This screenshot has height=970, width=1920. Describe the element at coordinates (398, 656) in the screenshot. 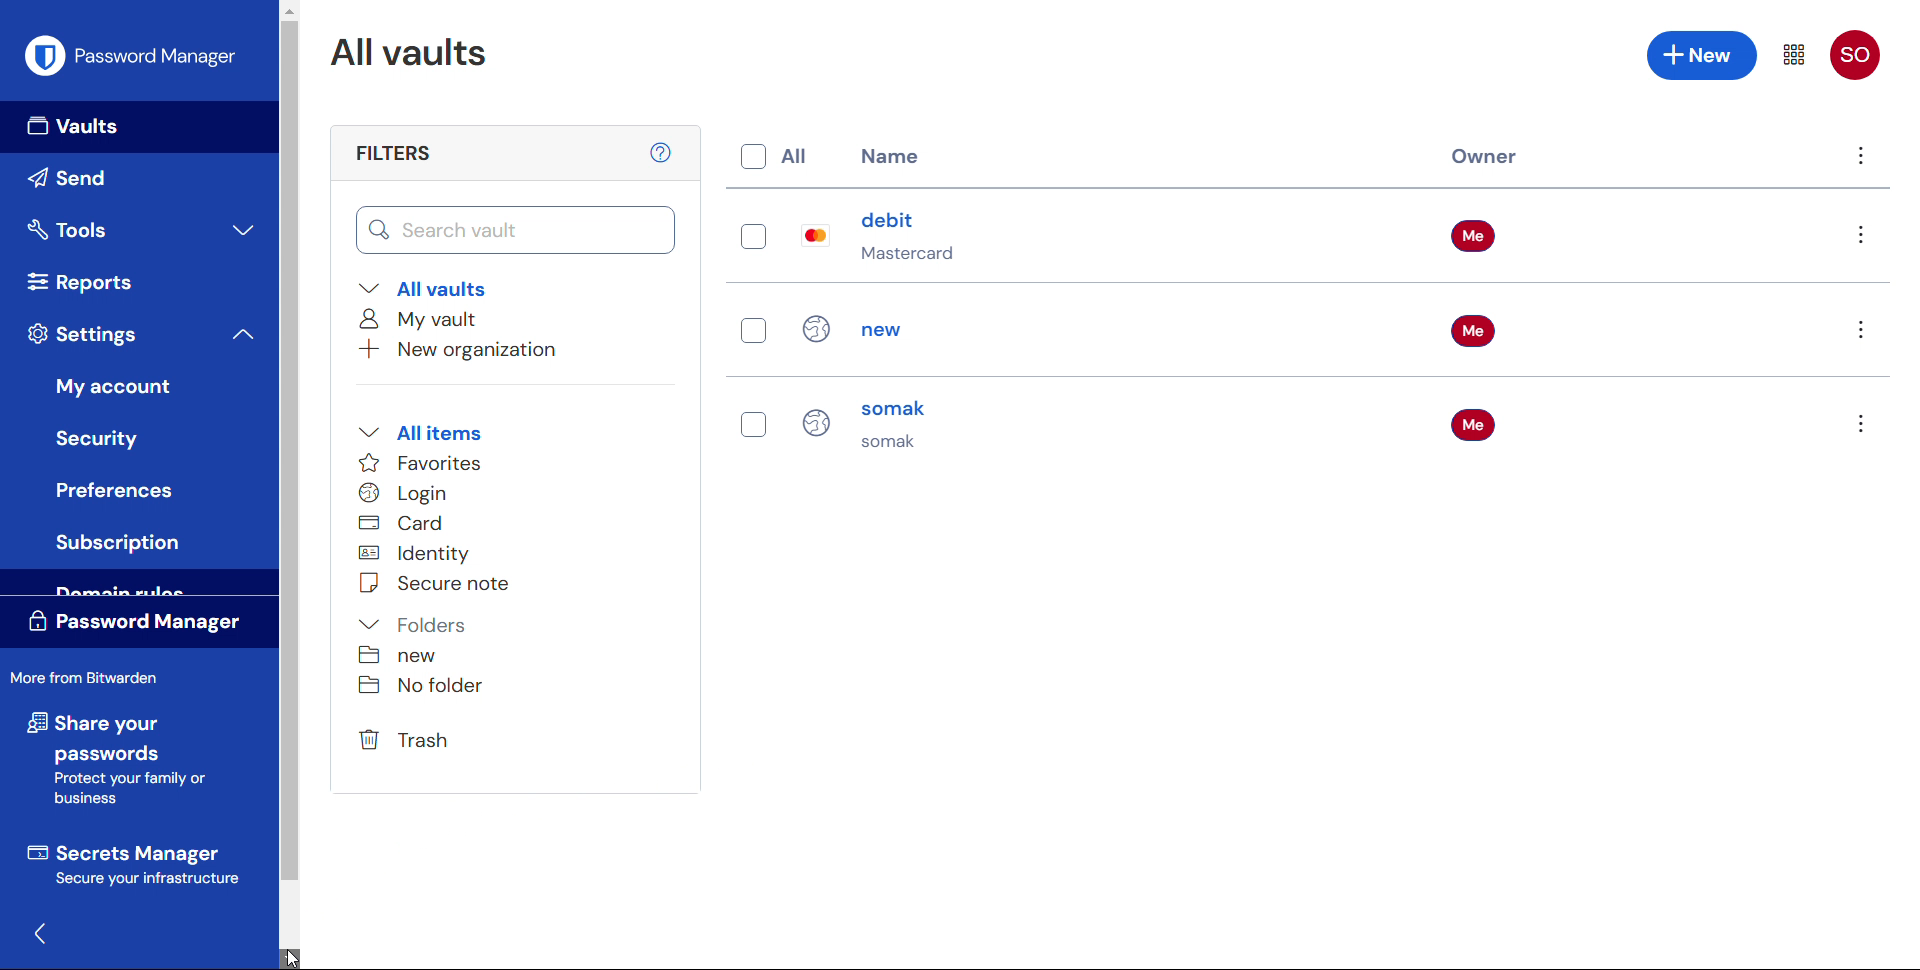

I see `new ` at that location.